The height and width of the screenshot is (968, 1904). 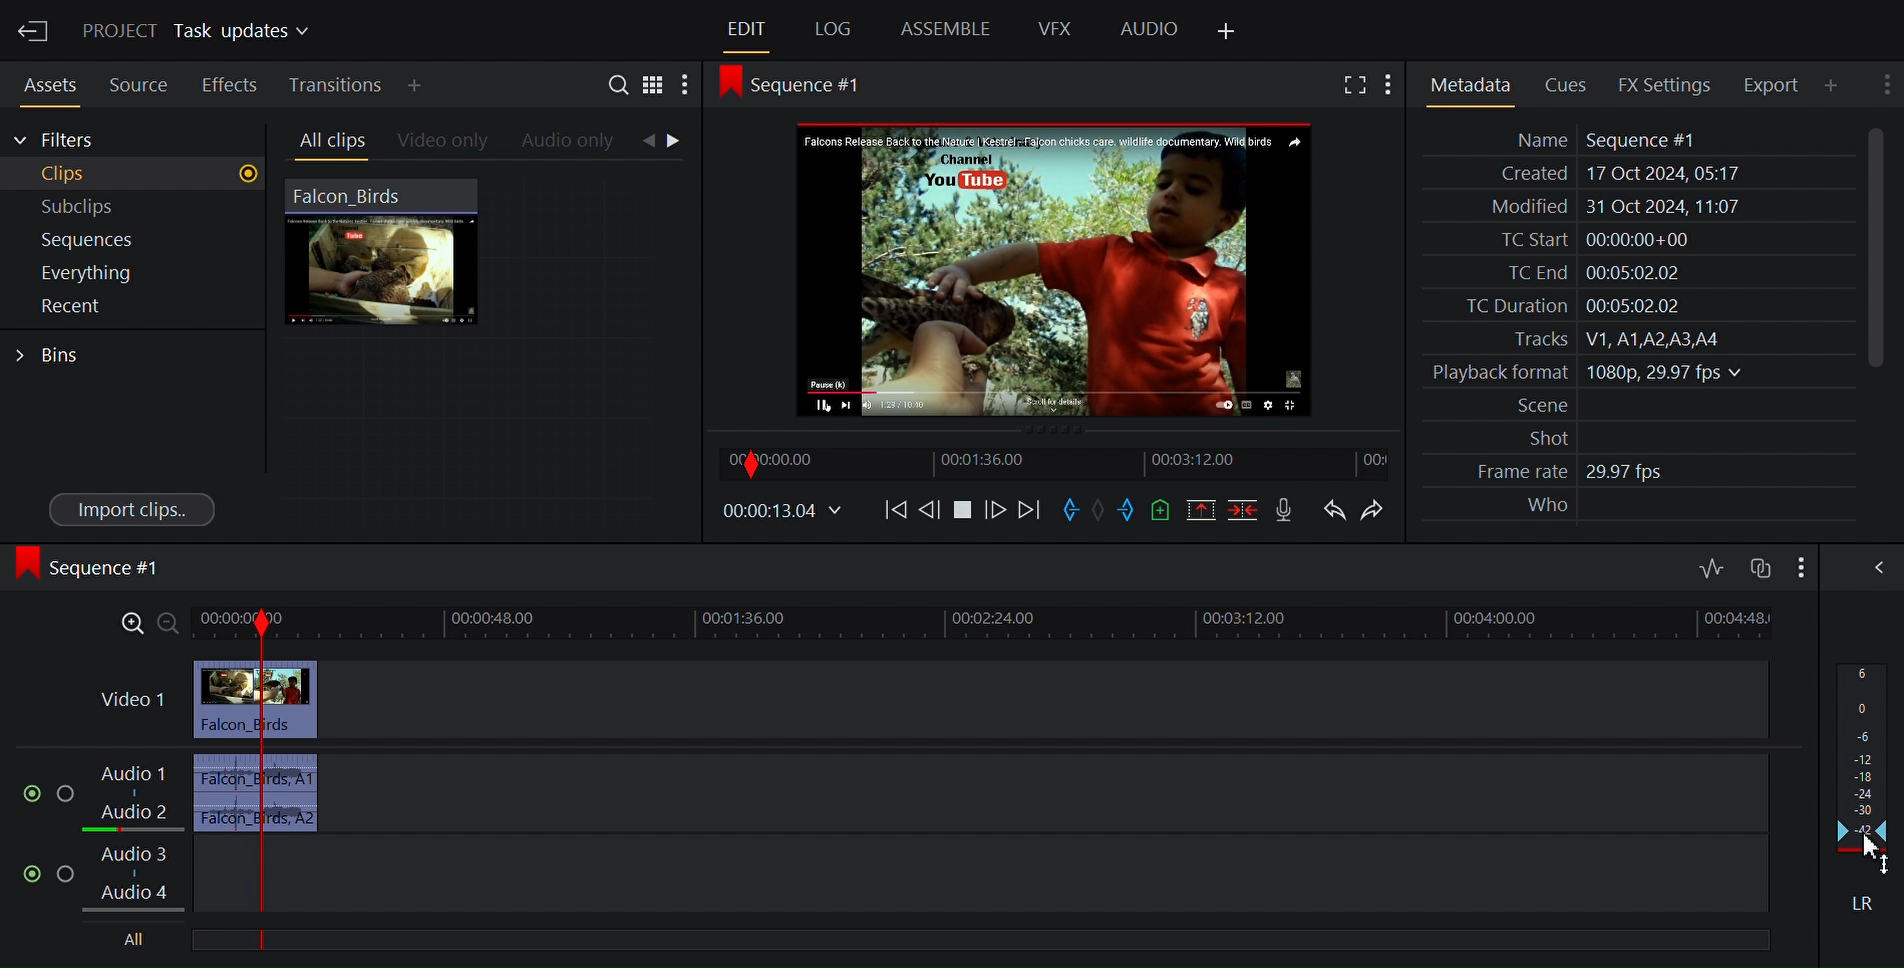 I want to click on Zoom out, so click(x=170, y=624).